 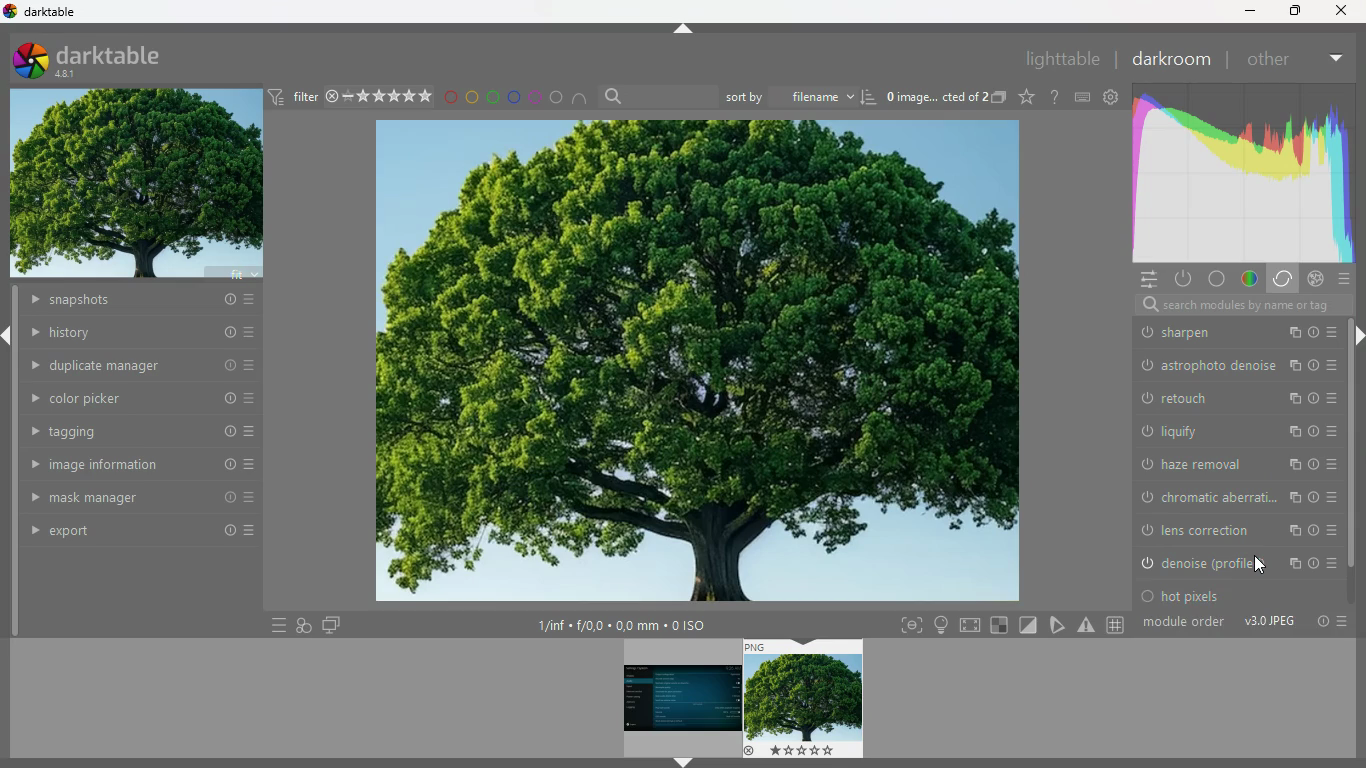 I want to click on settings, so click(x=1114, y=97).